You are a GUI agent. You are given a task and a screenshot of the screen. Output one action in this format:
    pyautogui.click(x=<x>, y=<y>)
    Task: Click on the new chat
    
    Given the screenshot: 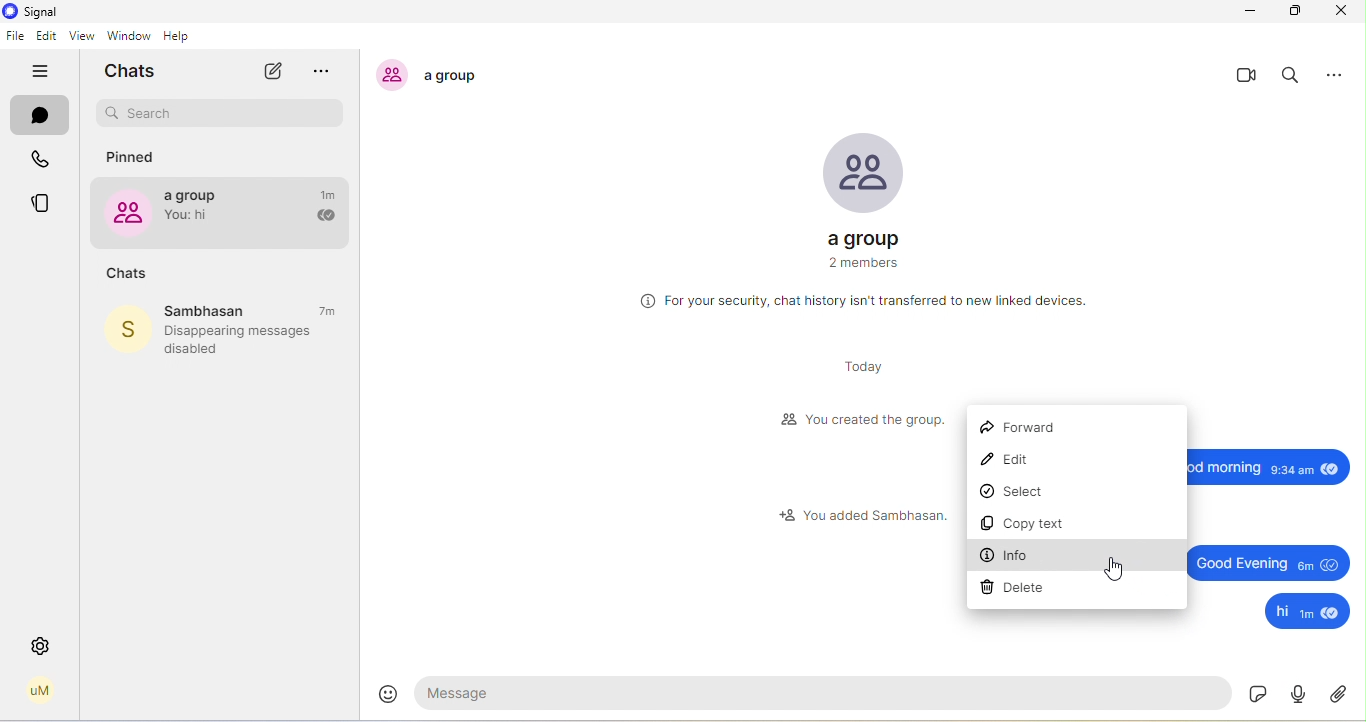 What is the action you would take?
    pyautogui.click(x=271, y=71)
    